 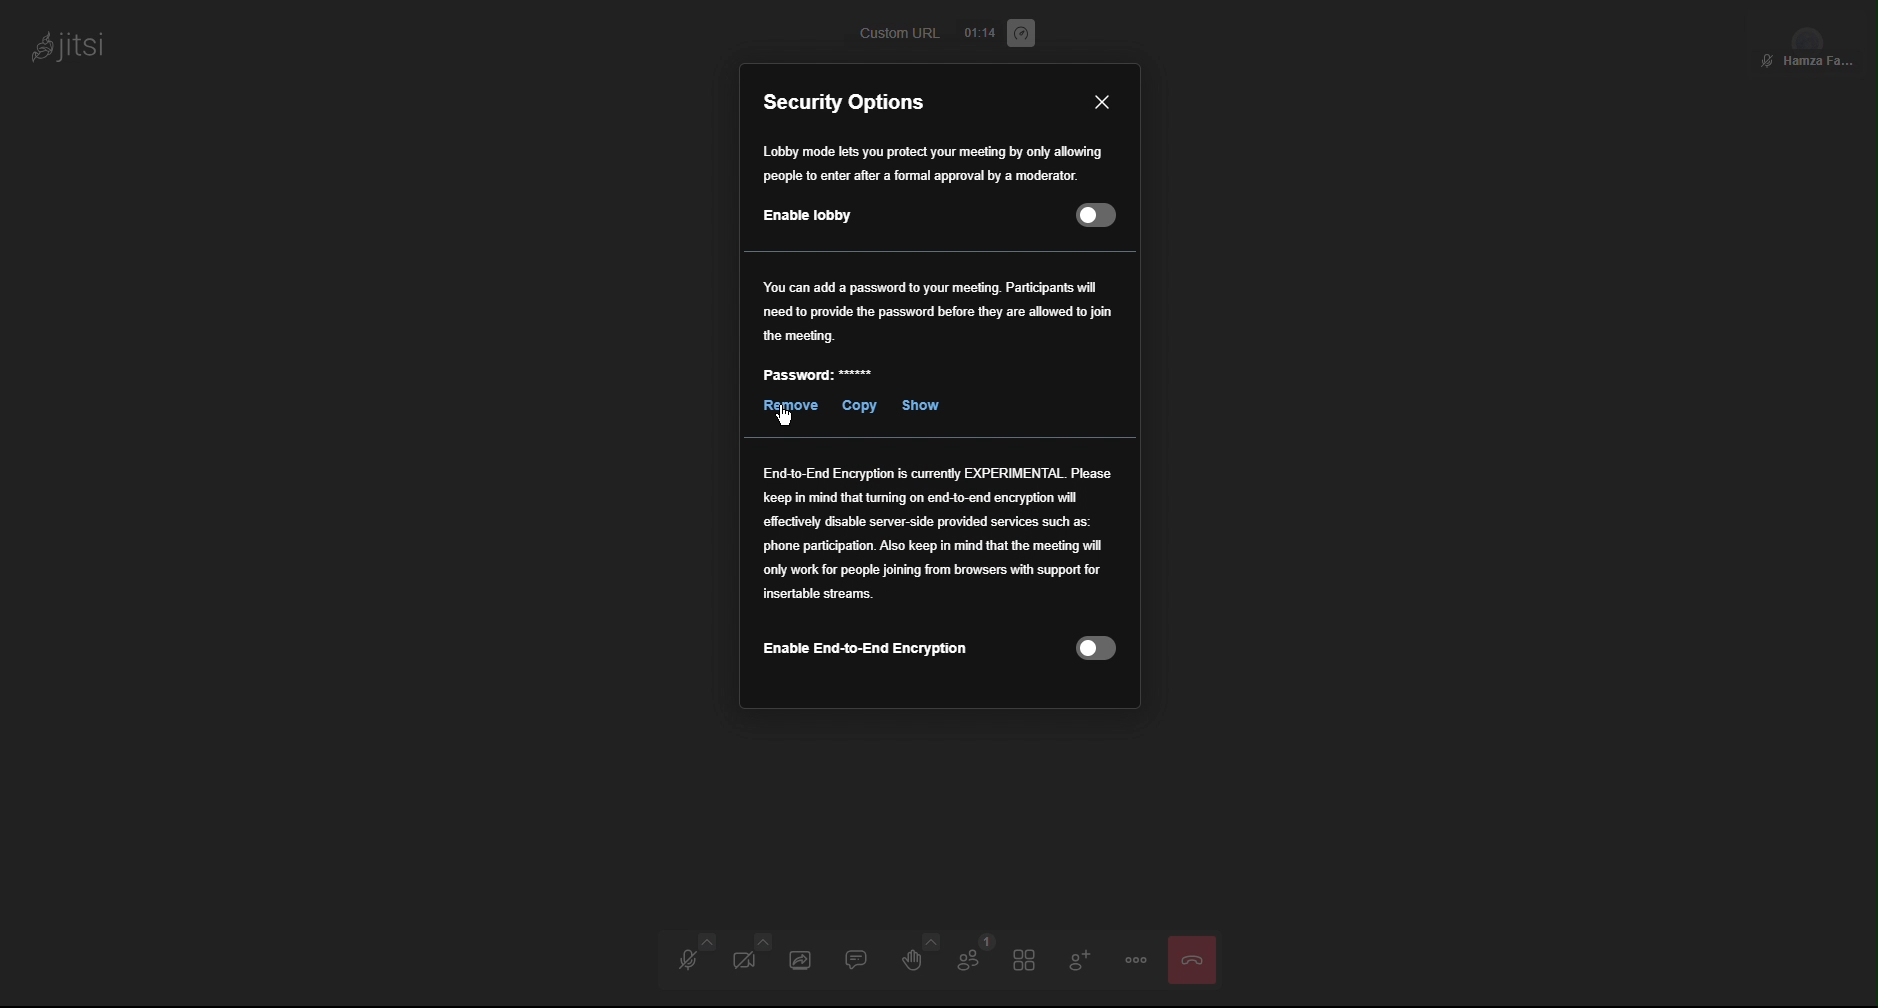 What do you see at coordinates (813, 958) in the screenshot?
I see `Share Screen` at bounding box center [813, 958].